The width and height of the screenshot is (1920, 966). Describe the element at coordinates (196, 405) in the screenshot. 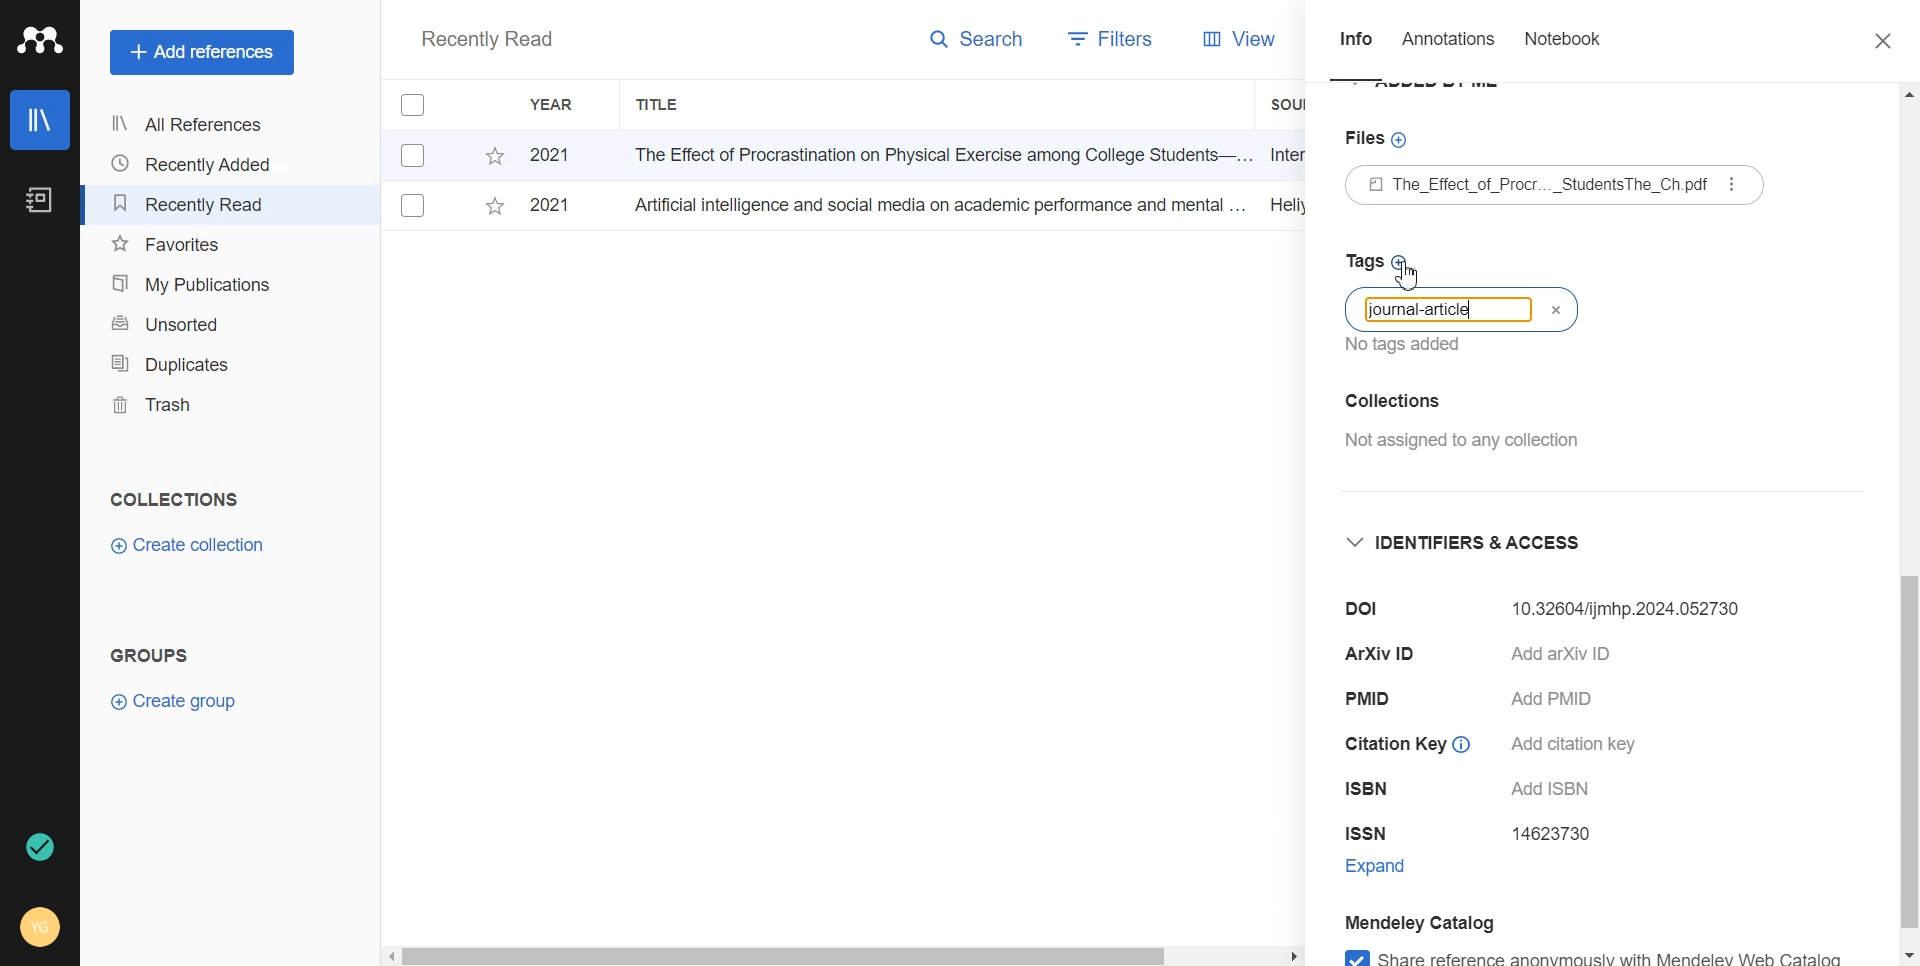

I see `Trash` at that location.